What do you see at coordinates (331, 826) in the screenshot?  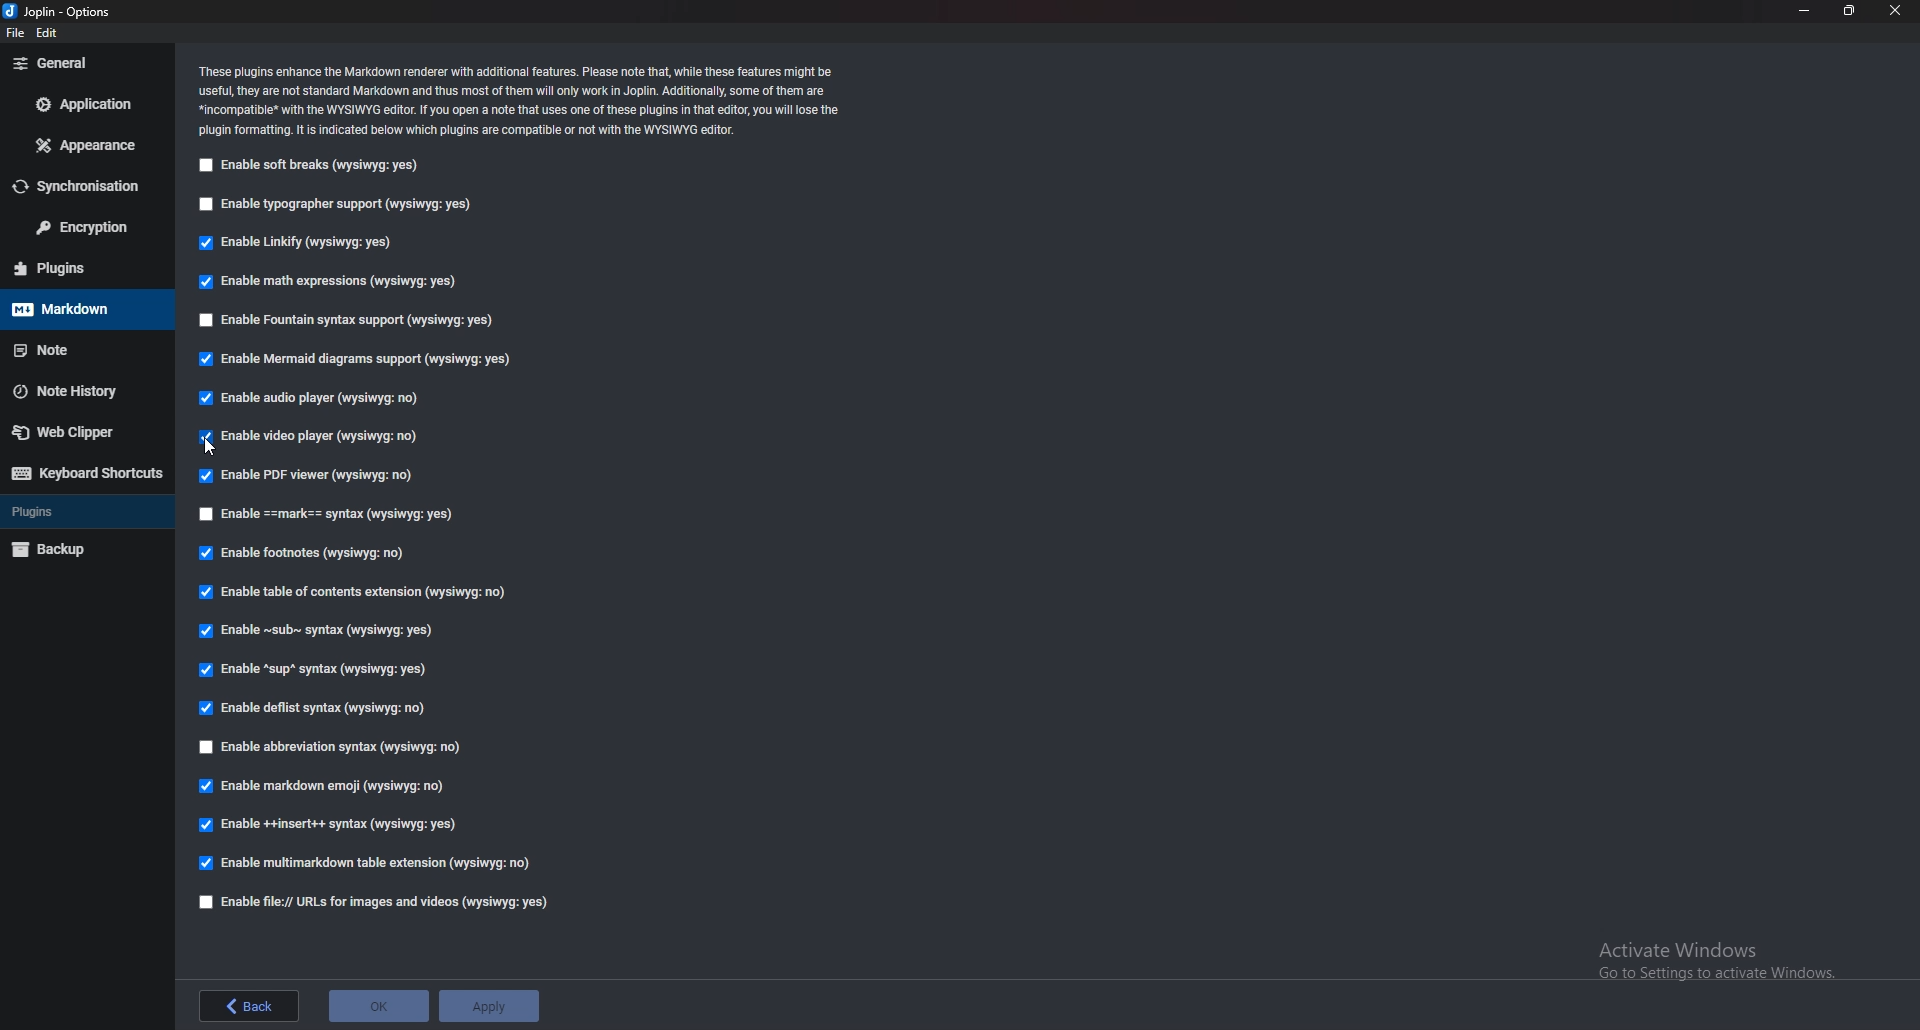 I see `enable insert syntax (wysiqyg:yes)` at bounding box center [331, 826].